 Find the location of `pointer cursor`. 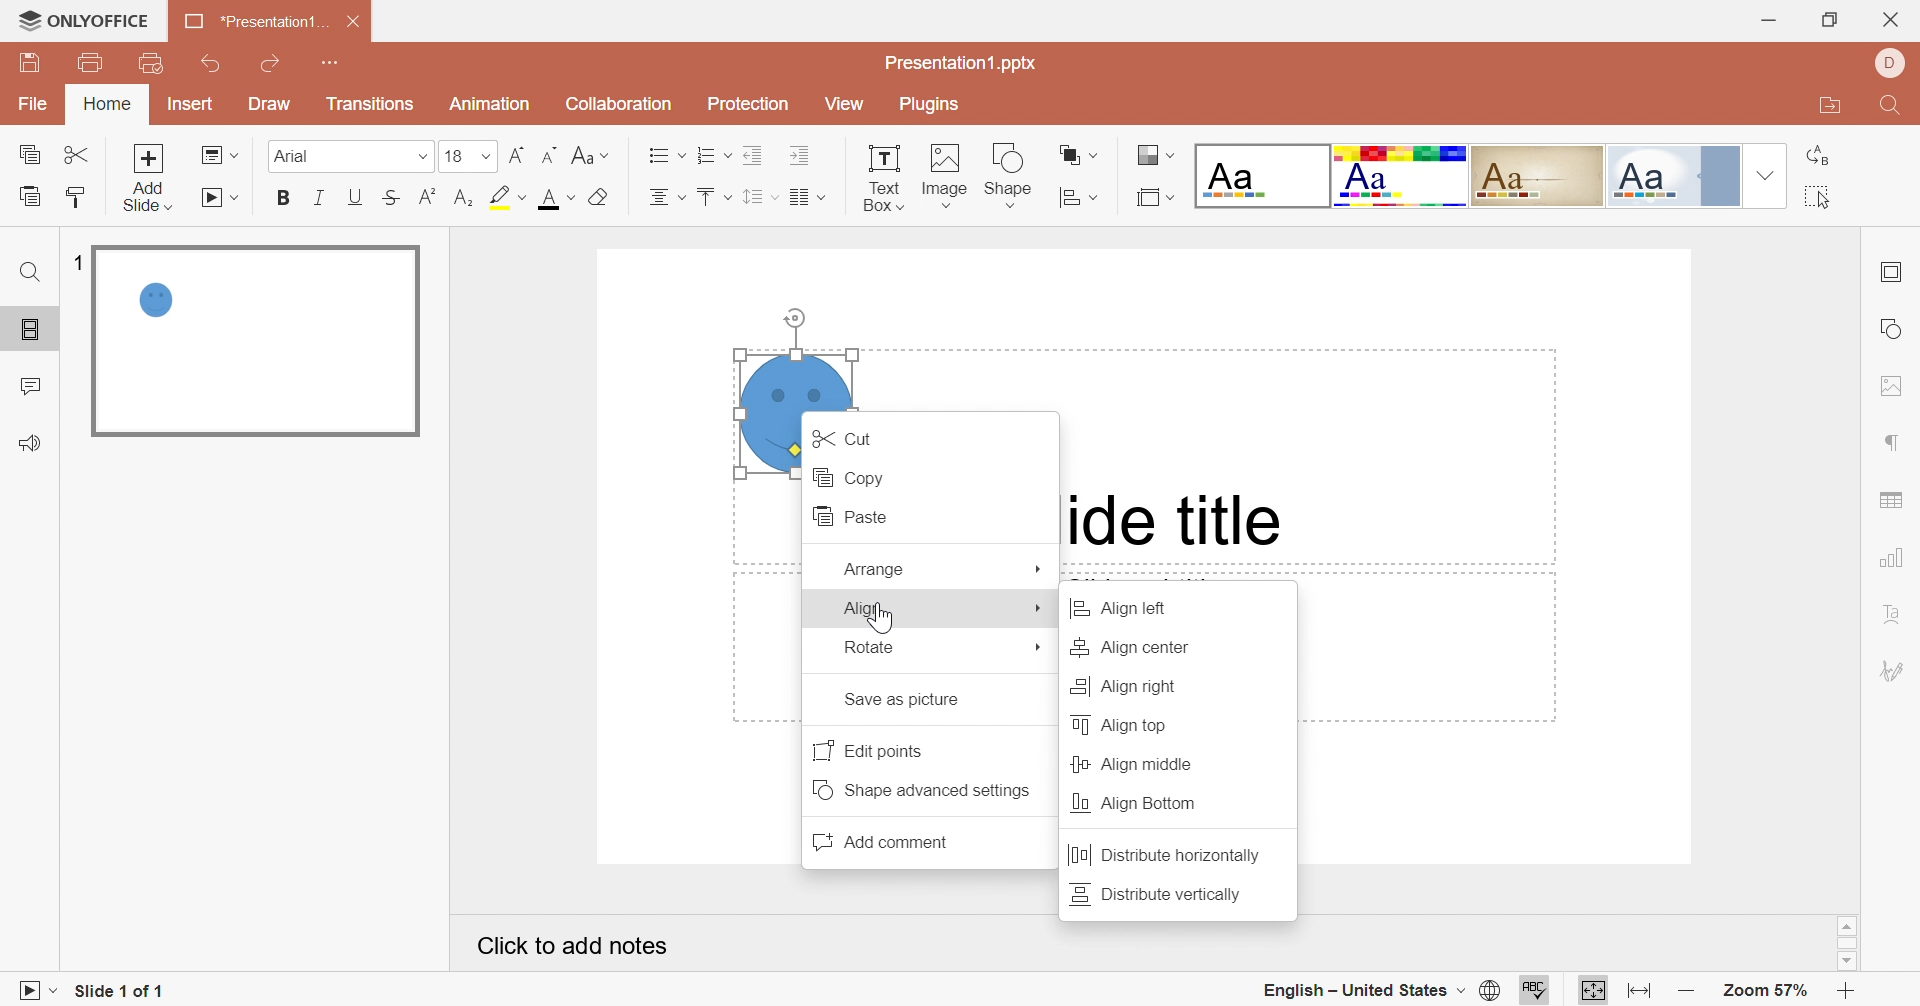

pointer cursor is located at coordinates (875, 620).